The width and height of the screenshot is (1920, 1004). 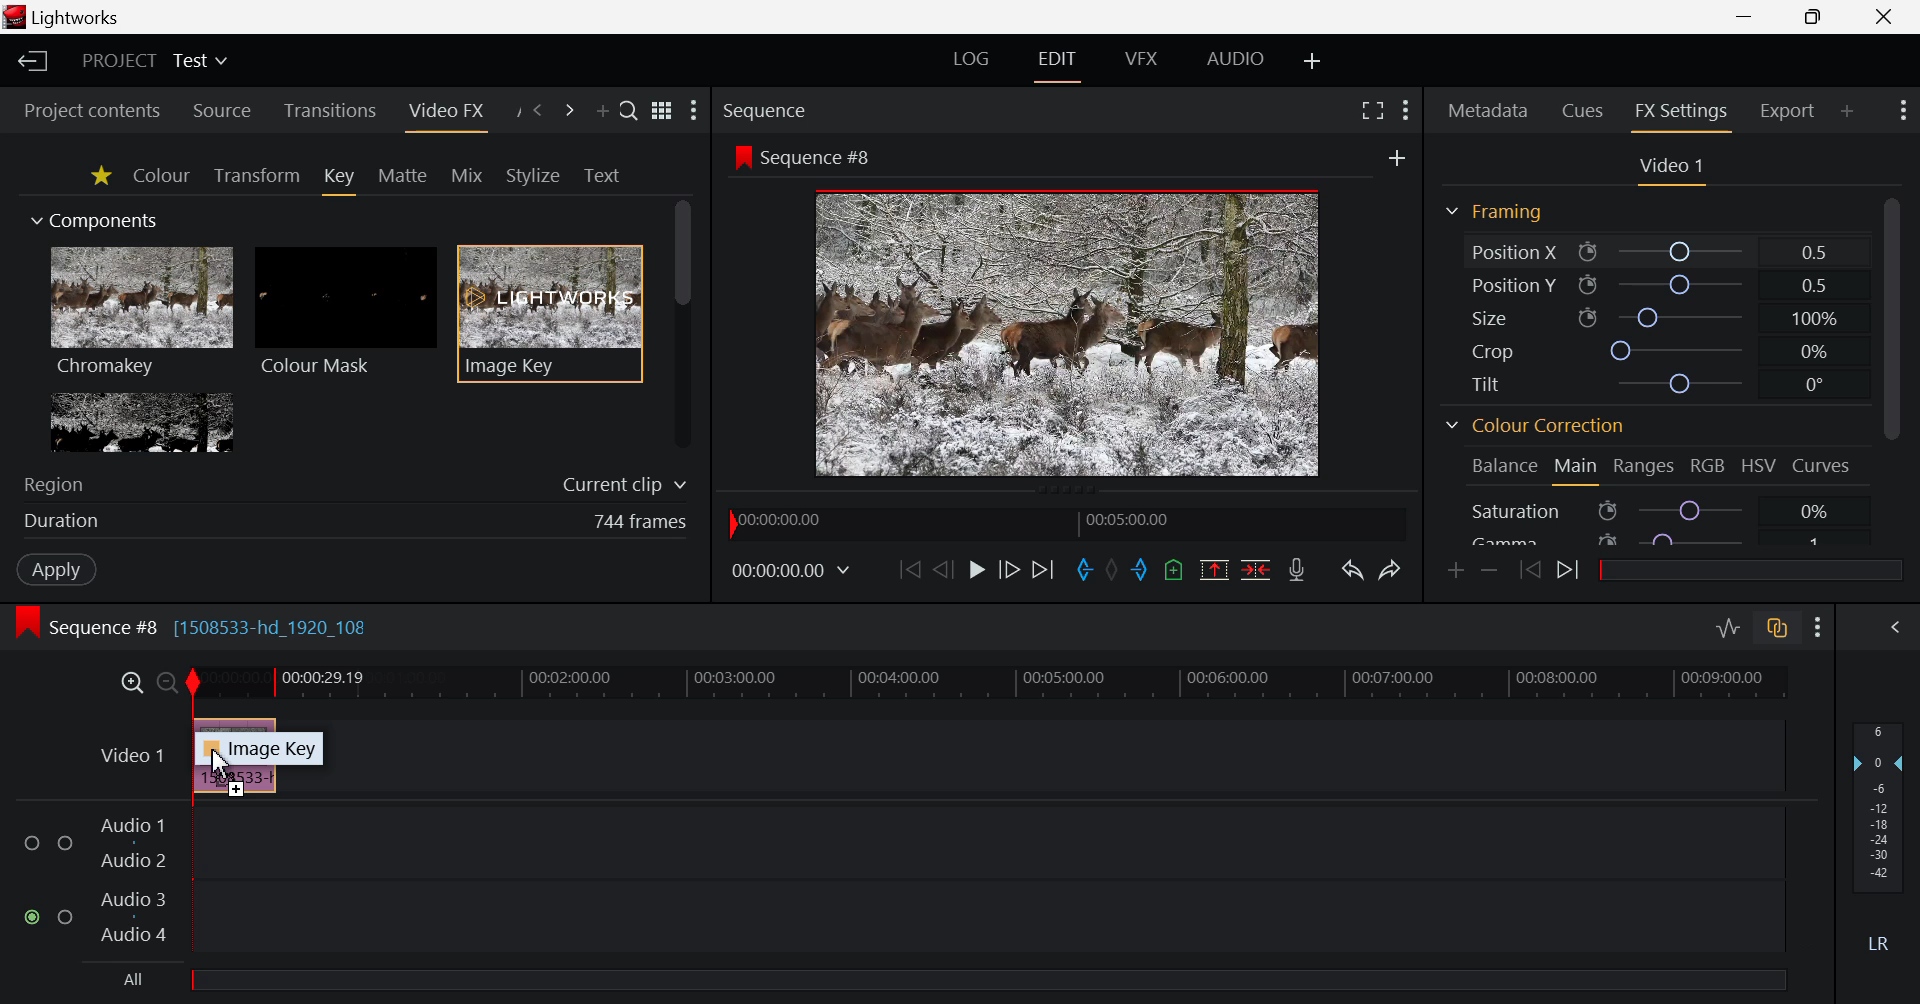 I want to click on Scroll Bar, so click(x=1890, y=364).